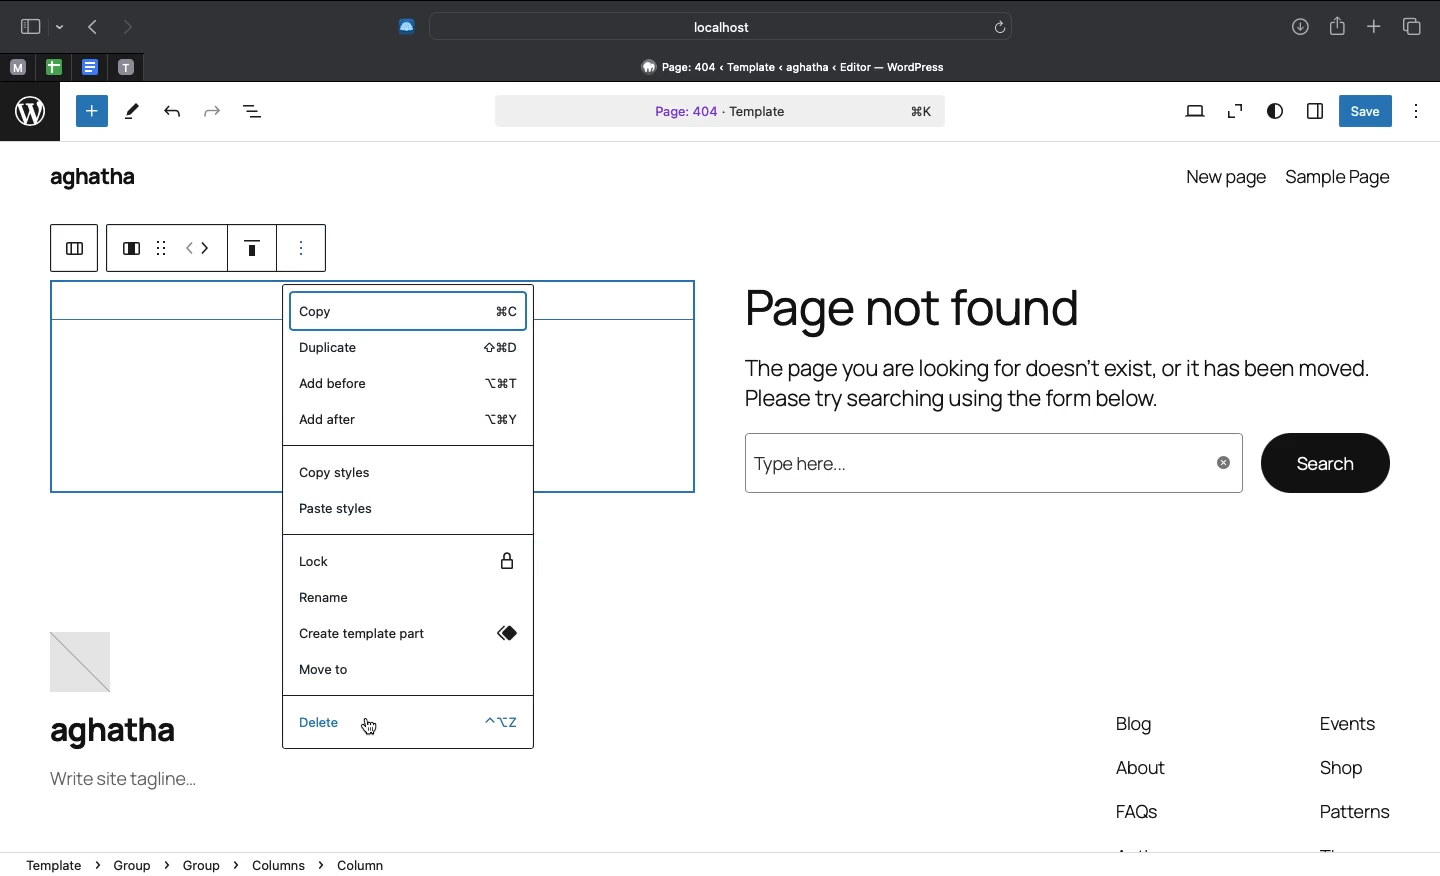  What do you see at coordinates (93, 26) in the screenshot?
I see `Undo` at bounding box center [93, 26].